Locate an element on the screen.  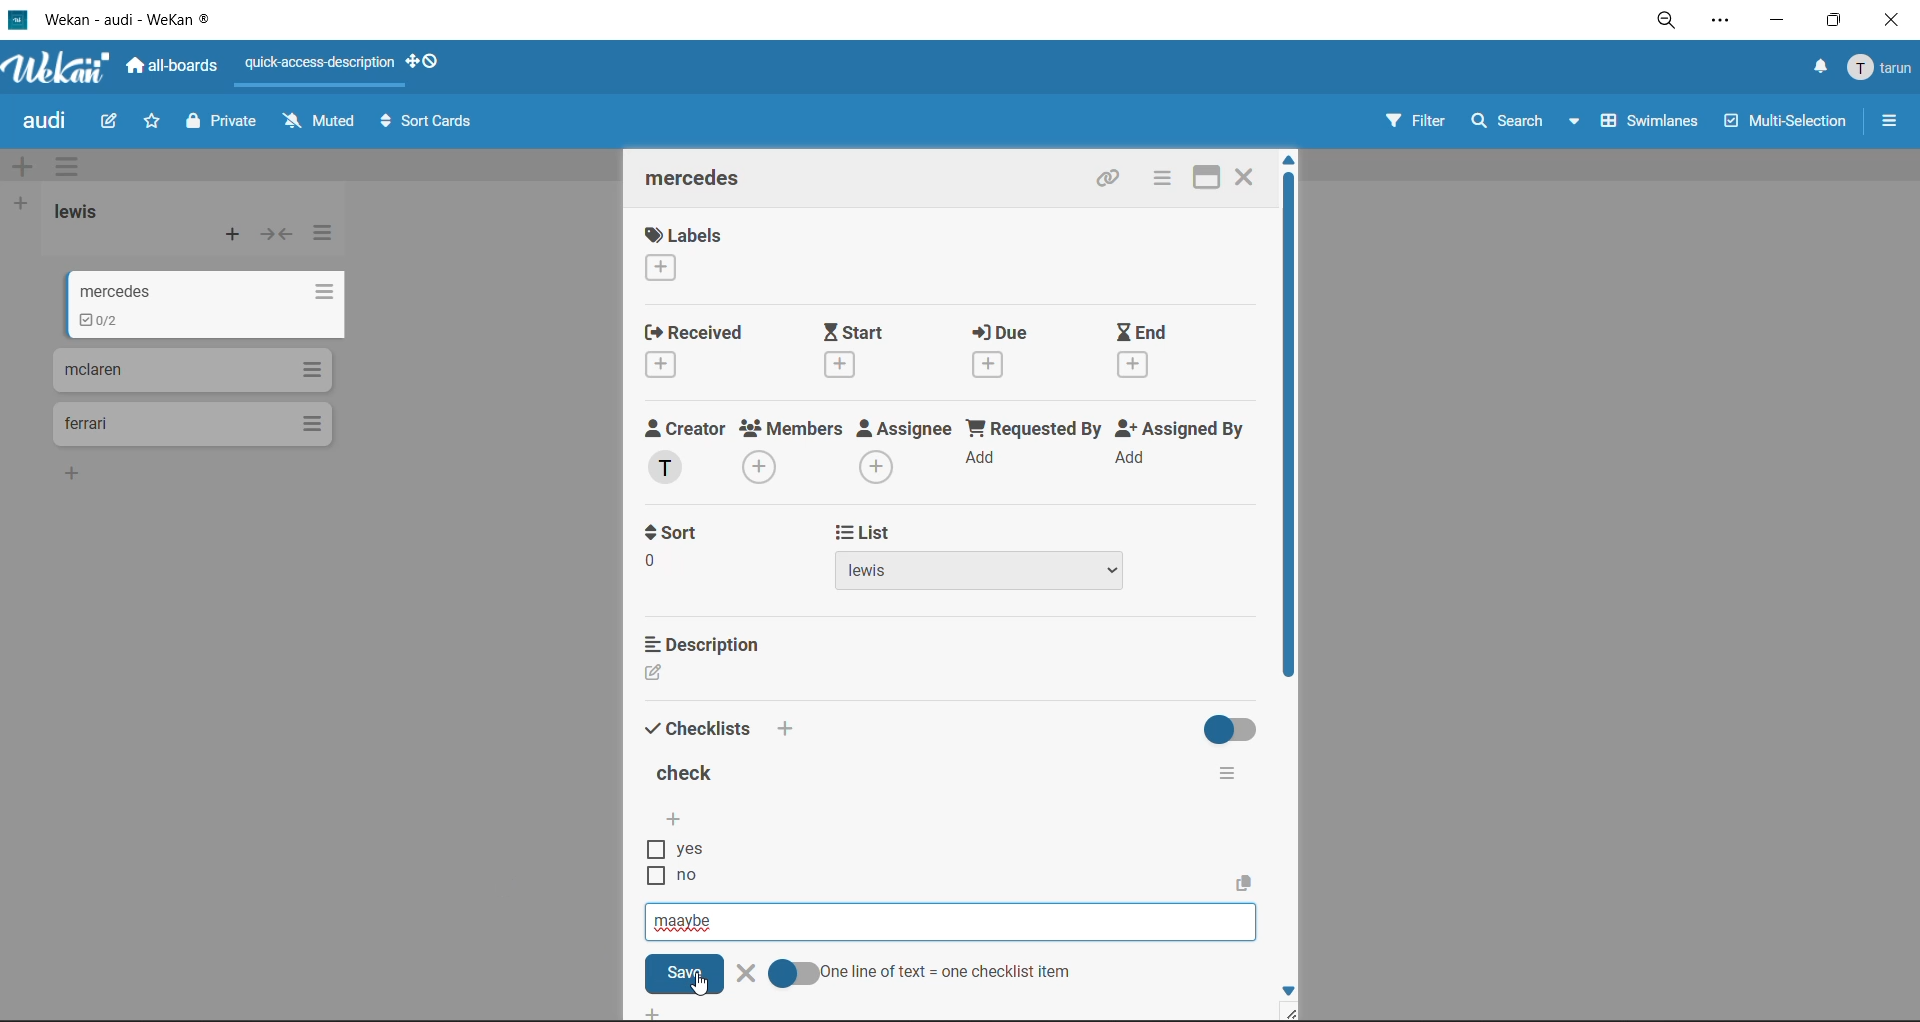
Add Start Time is located at coordinates (842, 364).